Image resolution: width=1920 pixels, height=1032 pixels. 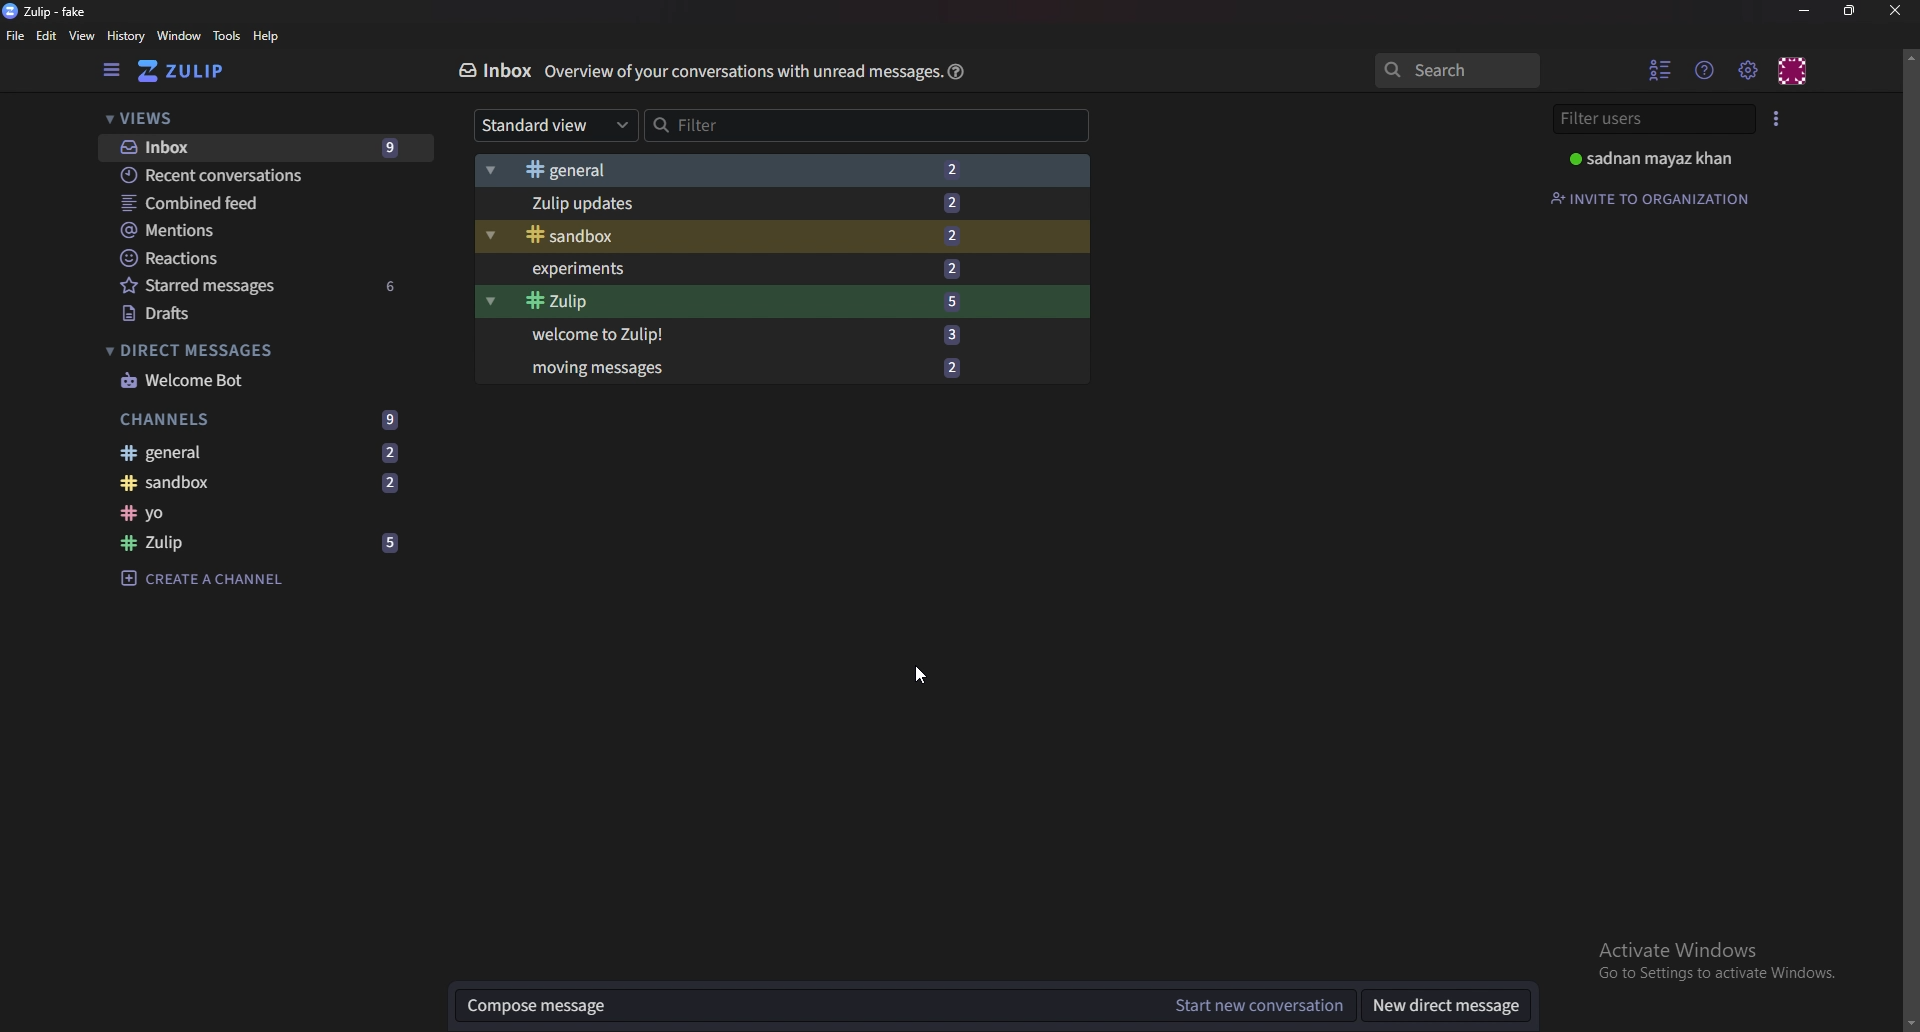 What do you see at coordinates (46, 37) in the screenshot?
I see `Edit` at bounding box center [46, 37].